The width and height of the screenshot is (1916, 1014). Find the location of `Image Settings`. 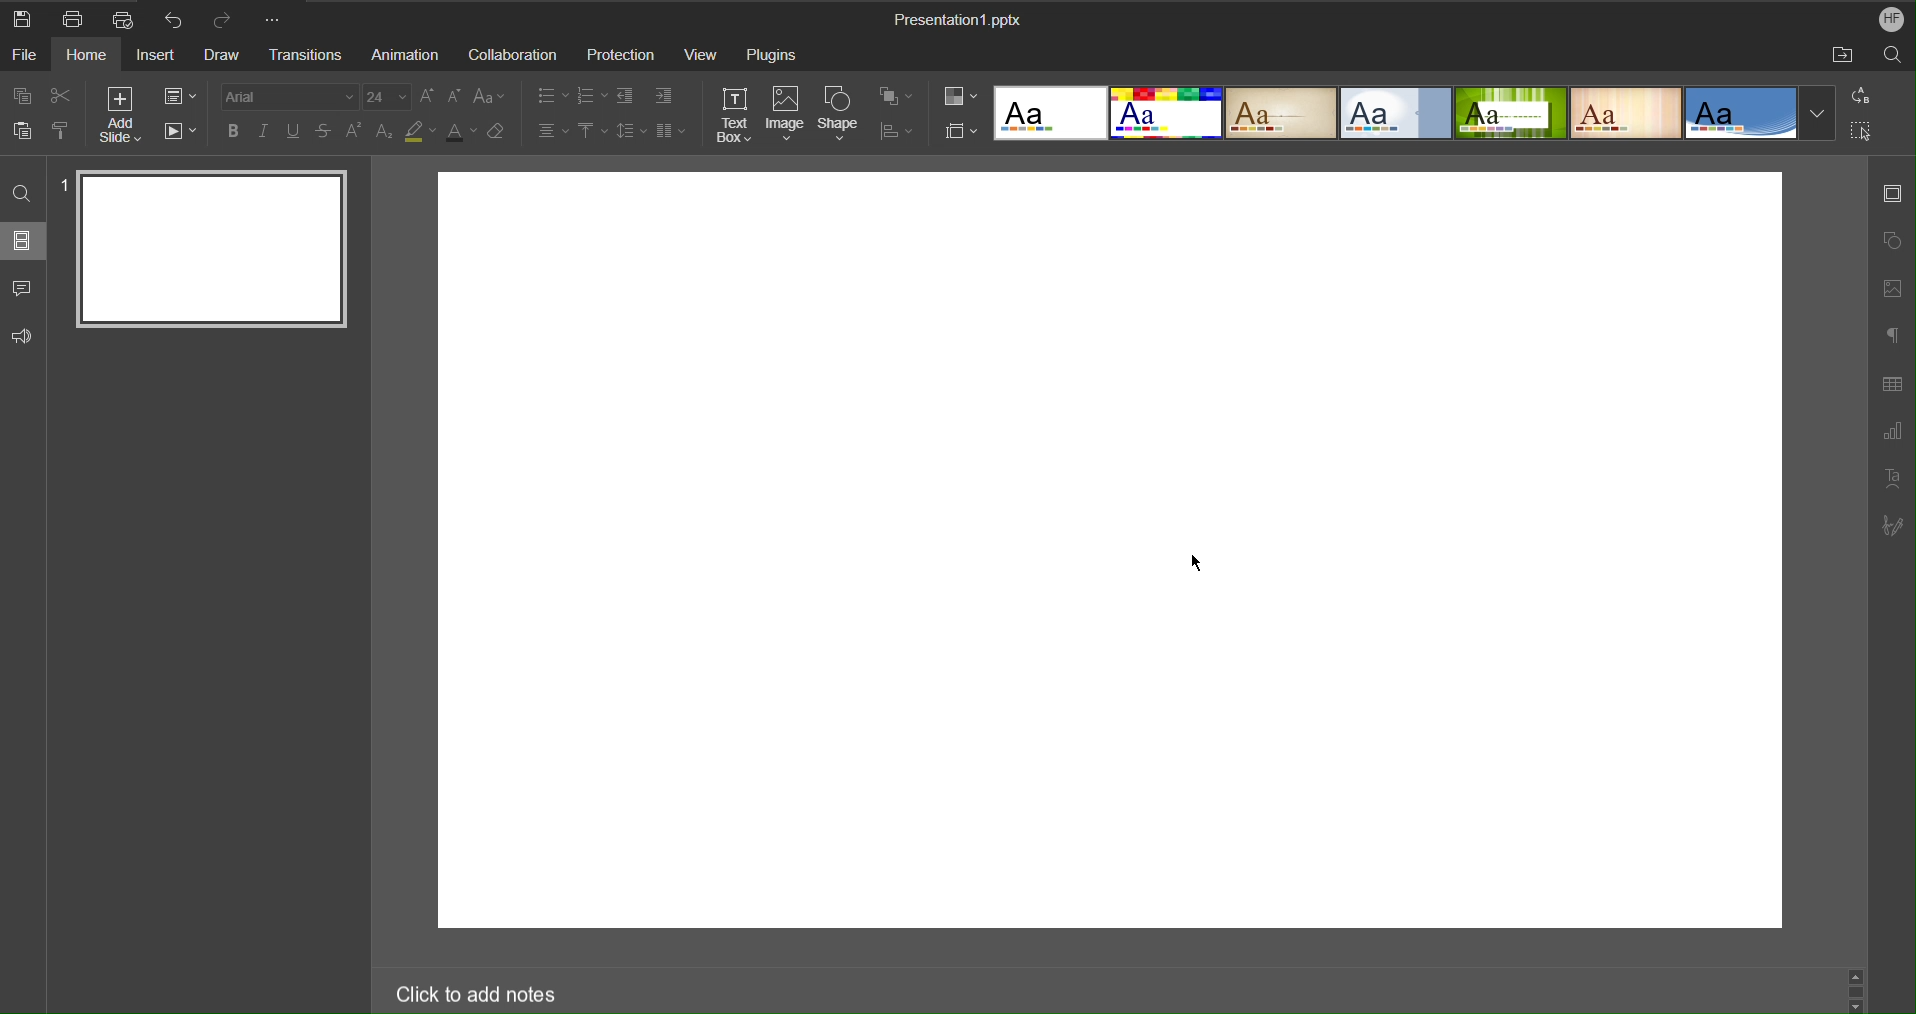

Image Settings is located at coordinates (1892, 292).